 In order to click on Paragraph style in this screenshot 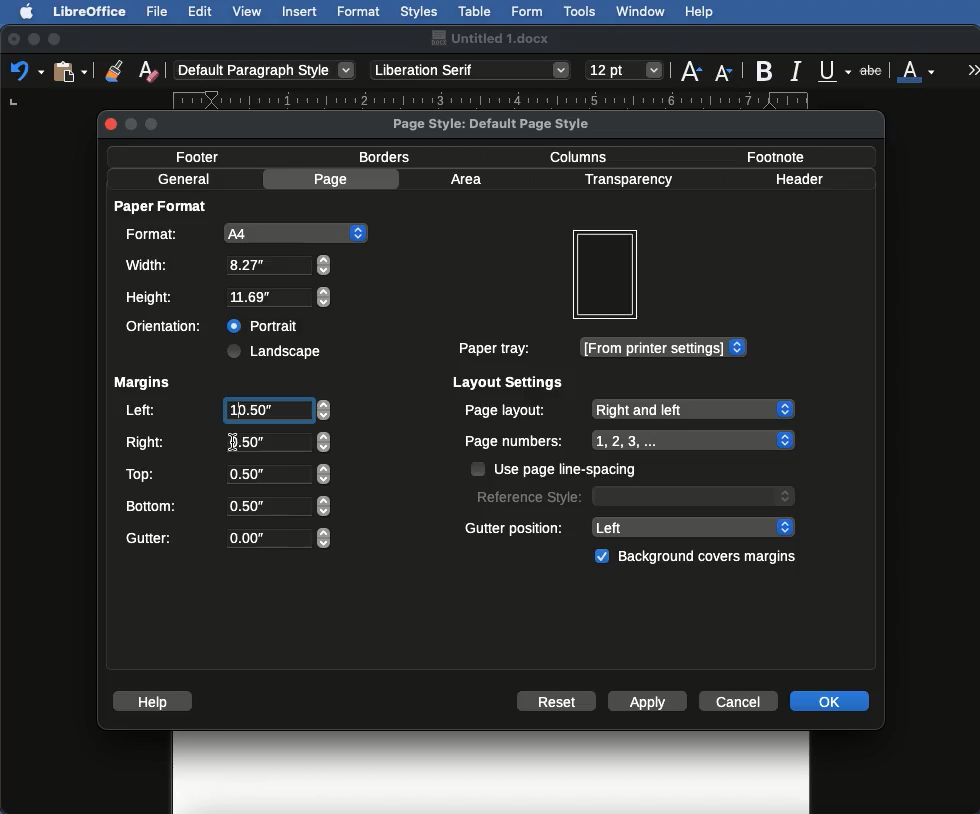, I will do `click(266, 70)`.